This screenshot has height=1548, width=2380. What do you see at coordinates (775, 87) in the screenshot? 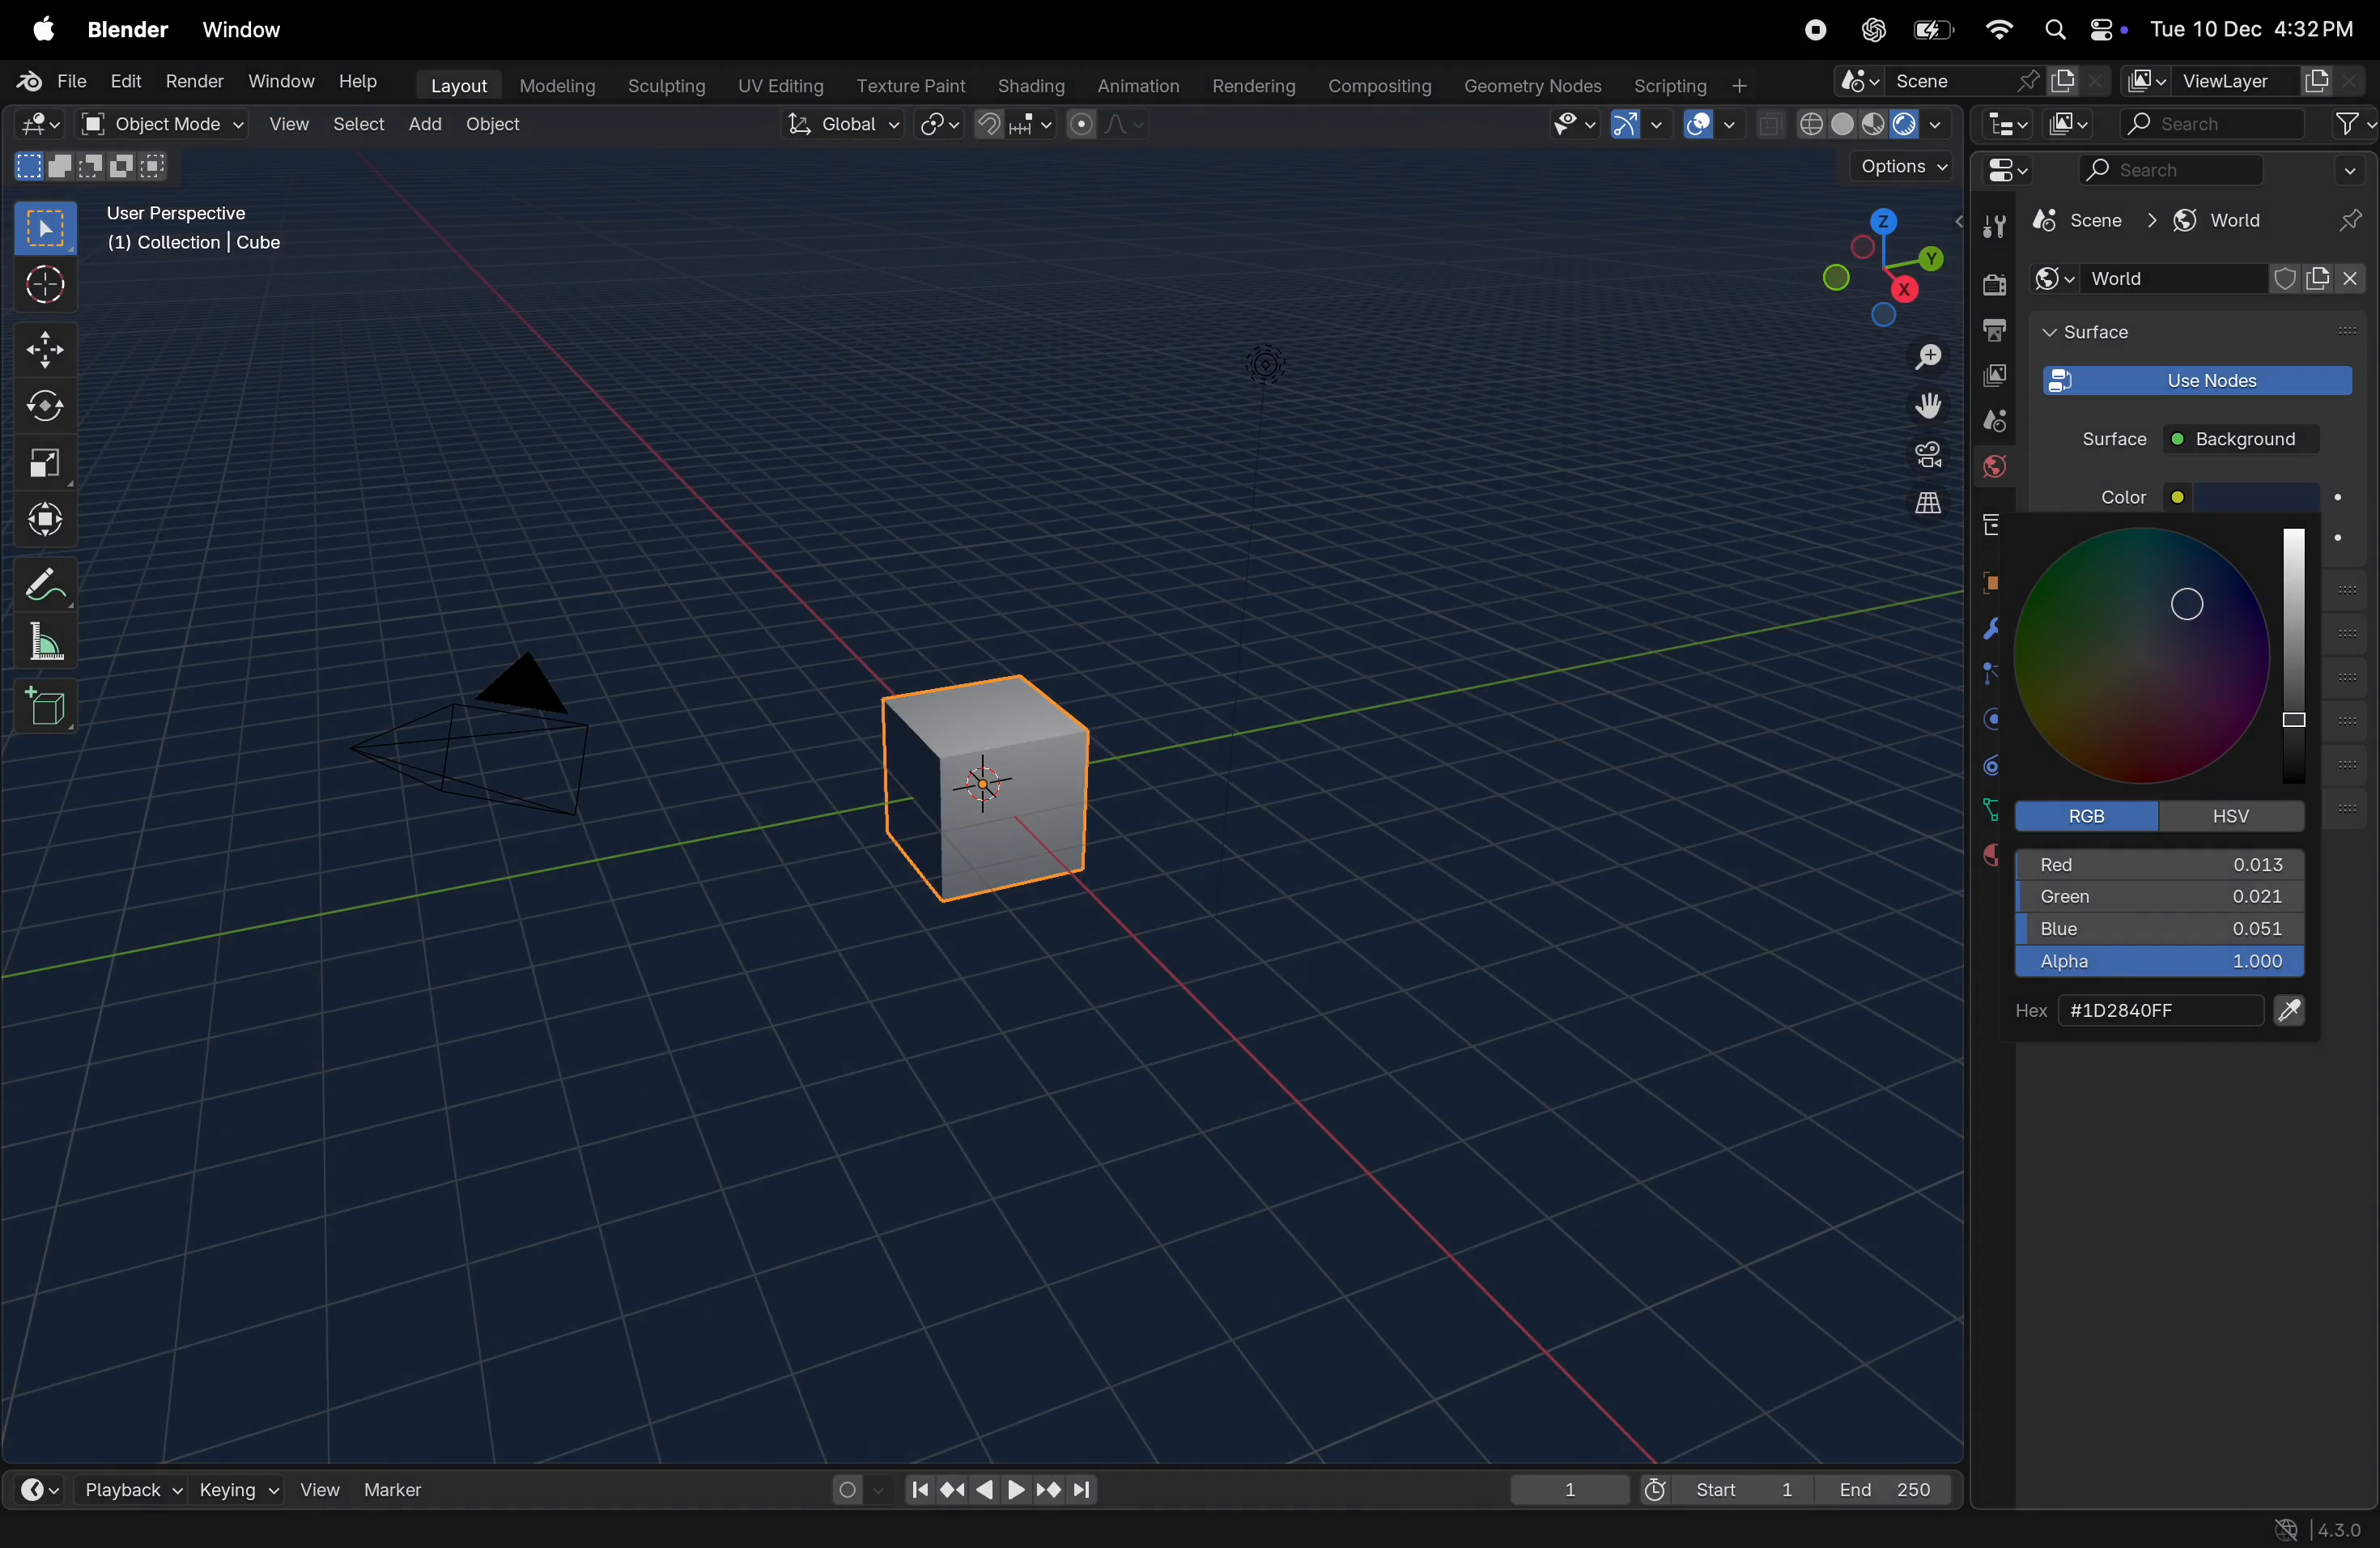
I see `UV editing` at bounding box center [775, 87].